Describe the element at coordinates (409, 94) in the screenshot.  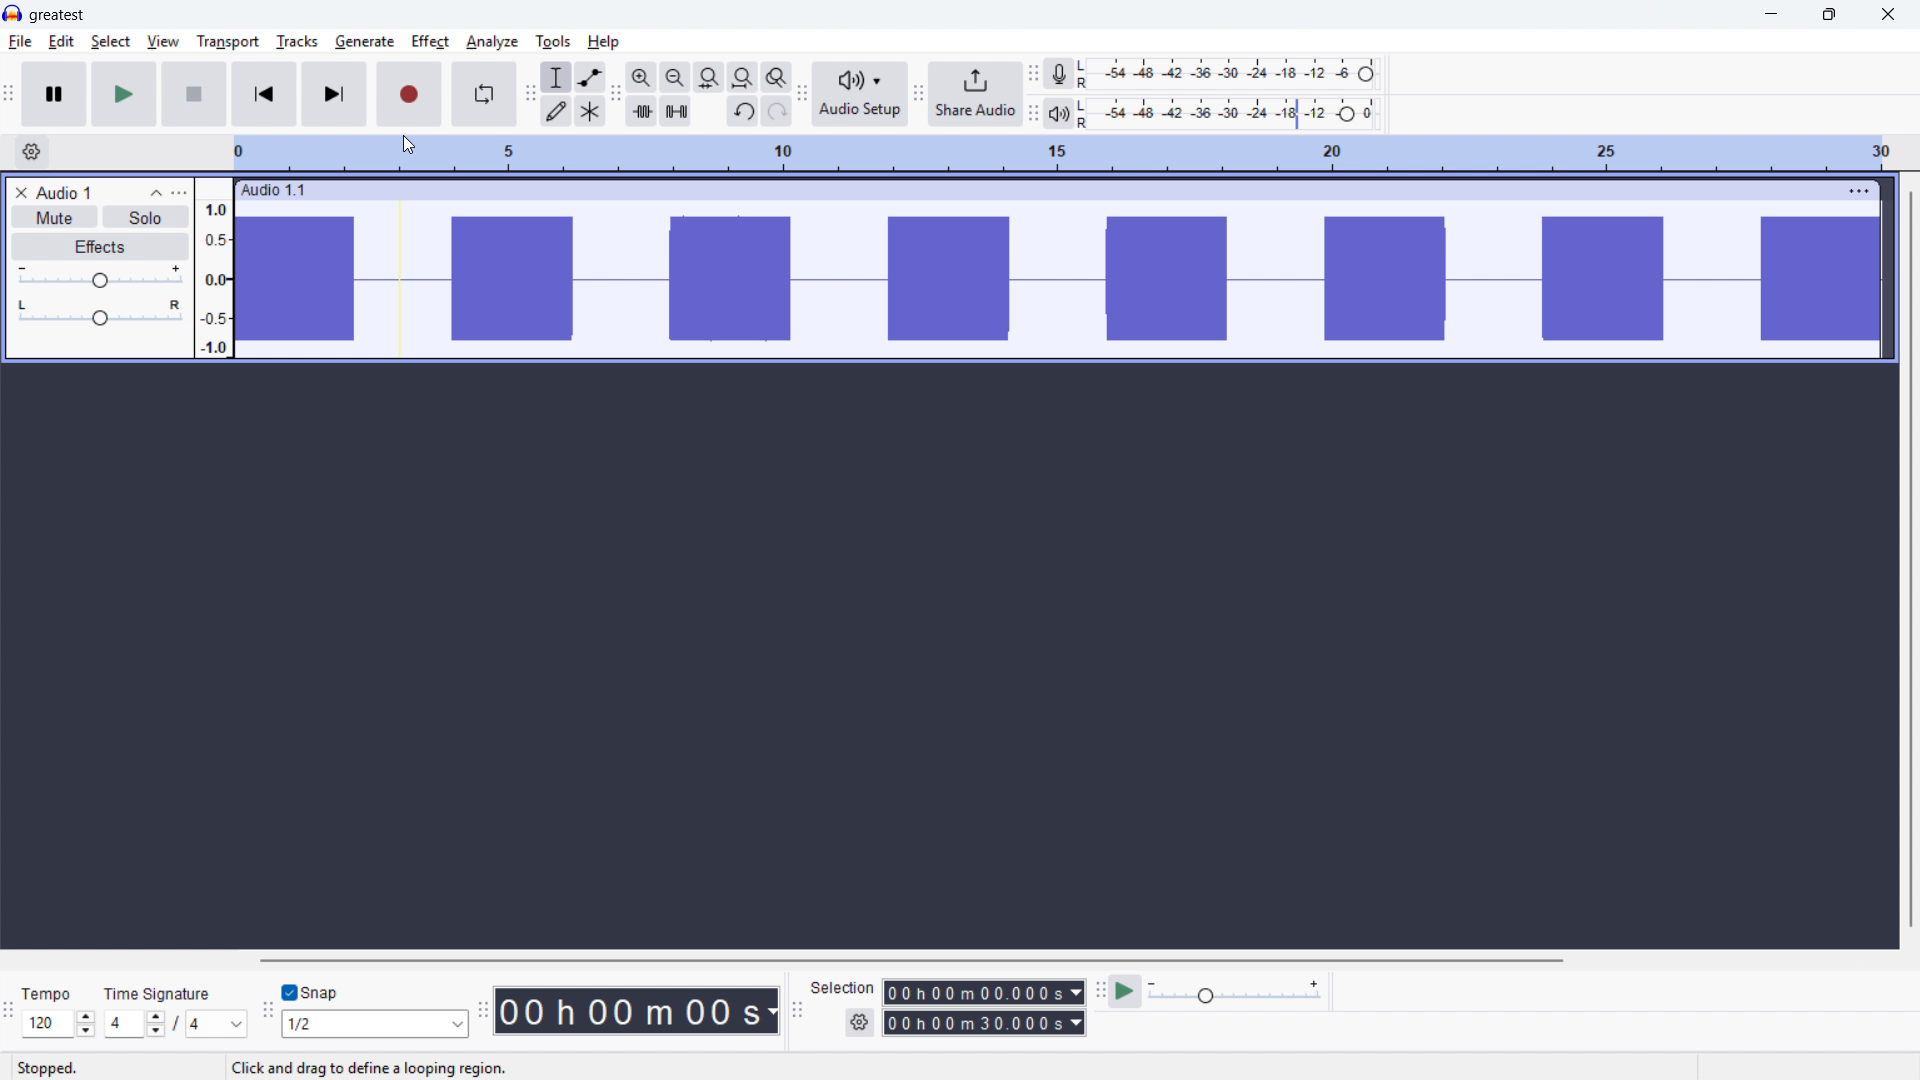
I see `record` at that location.